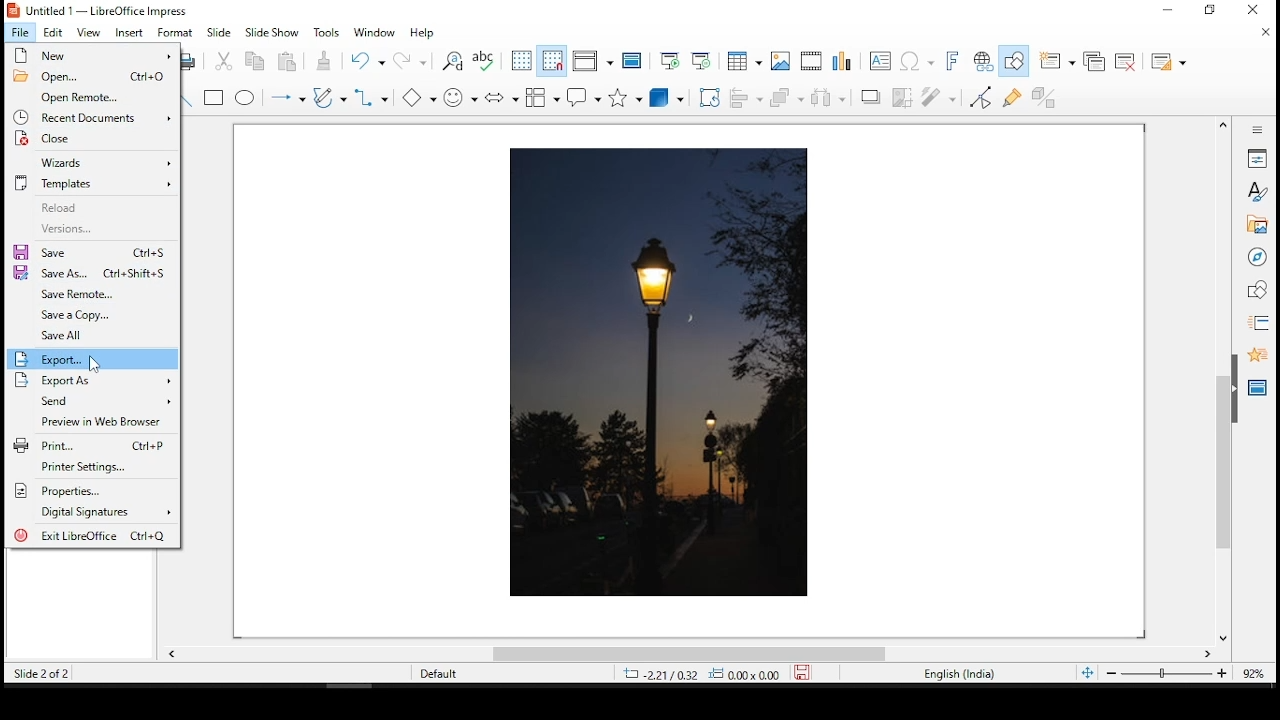  I want to click on preview in web browser, so click(97, 421).